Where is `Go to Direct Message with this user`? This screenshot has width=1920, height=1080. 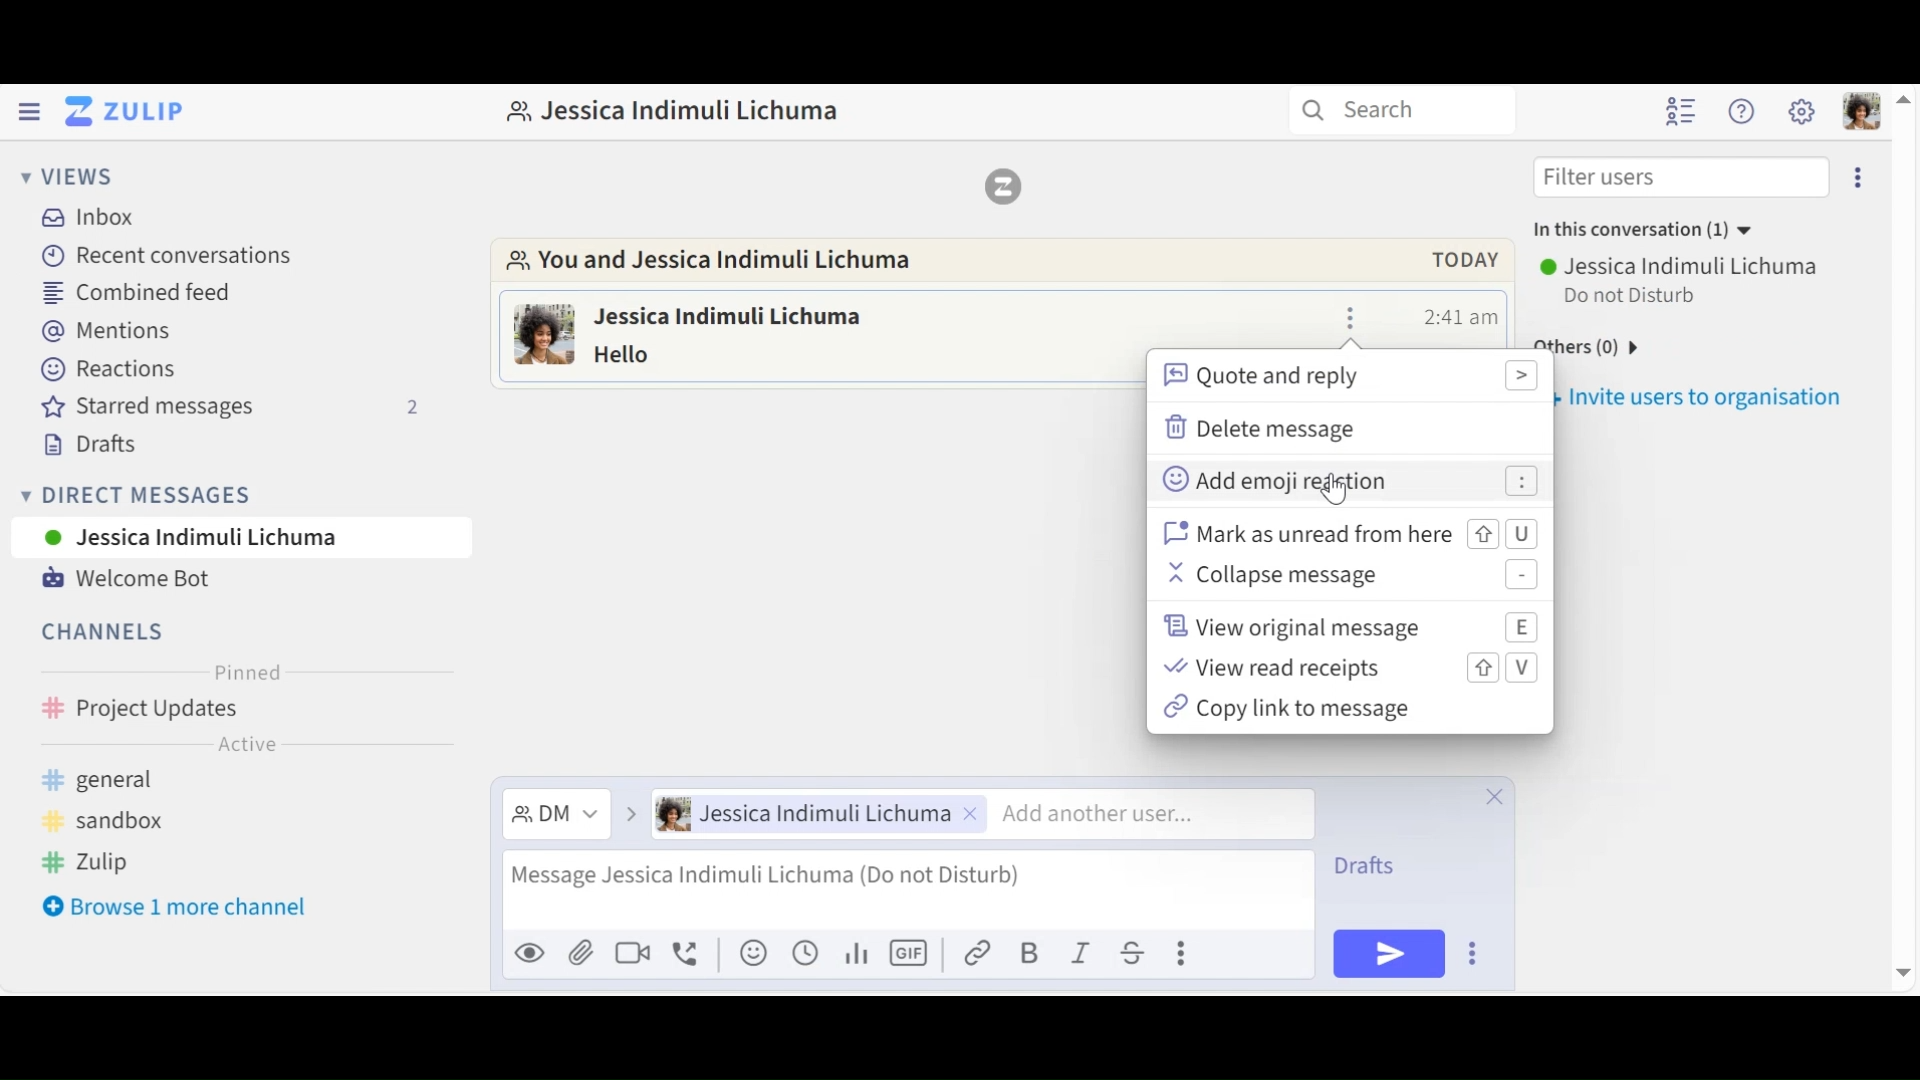
Go to Direct Message with this user is located at coordinates (724, 264).